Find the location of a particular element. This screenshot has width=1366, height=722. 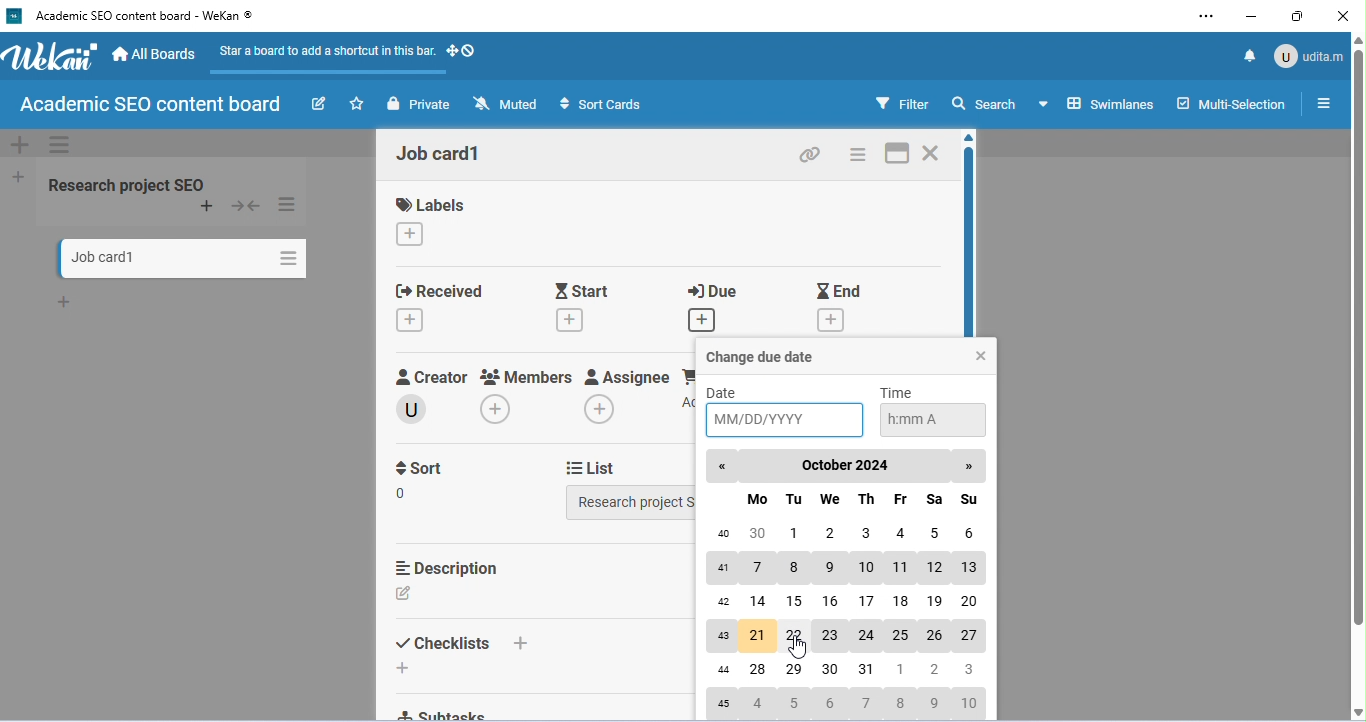

maximize is located at coordinates (1298, 17).